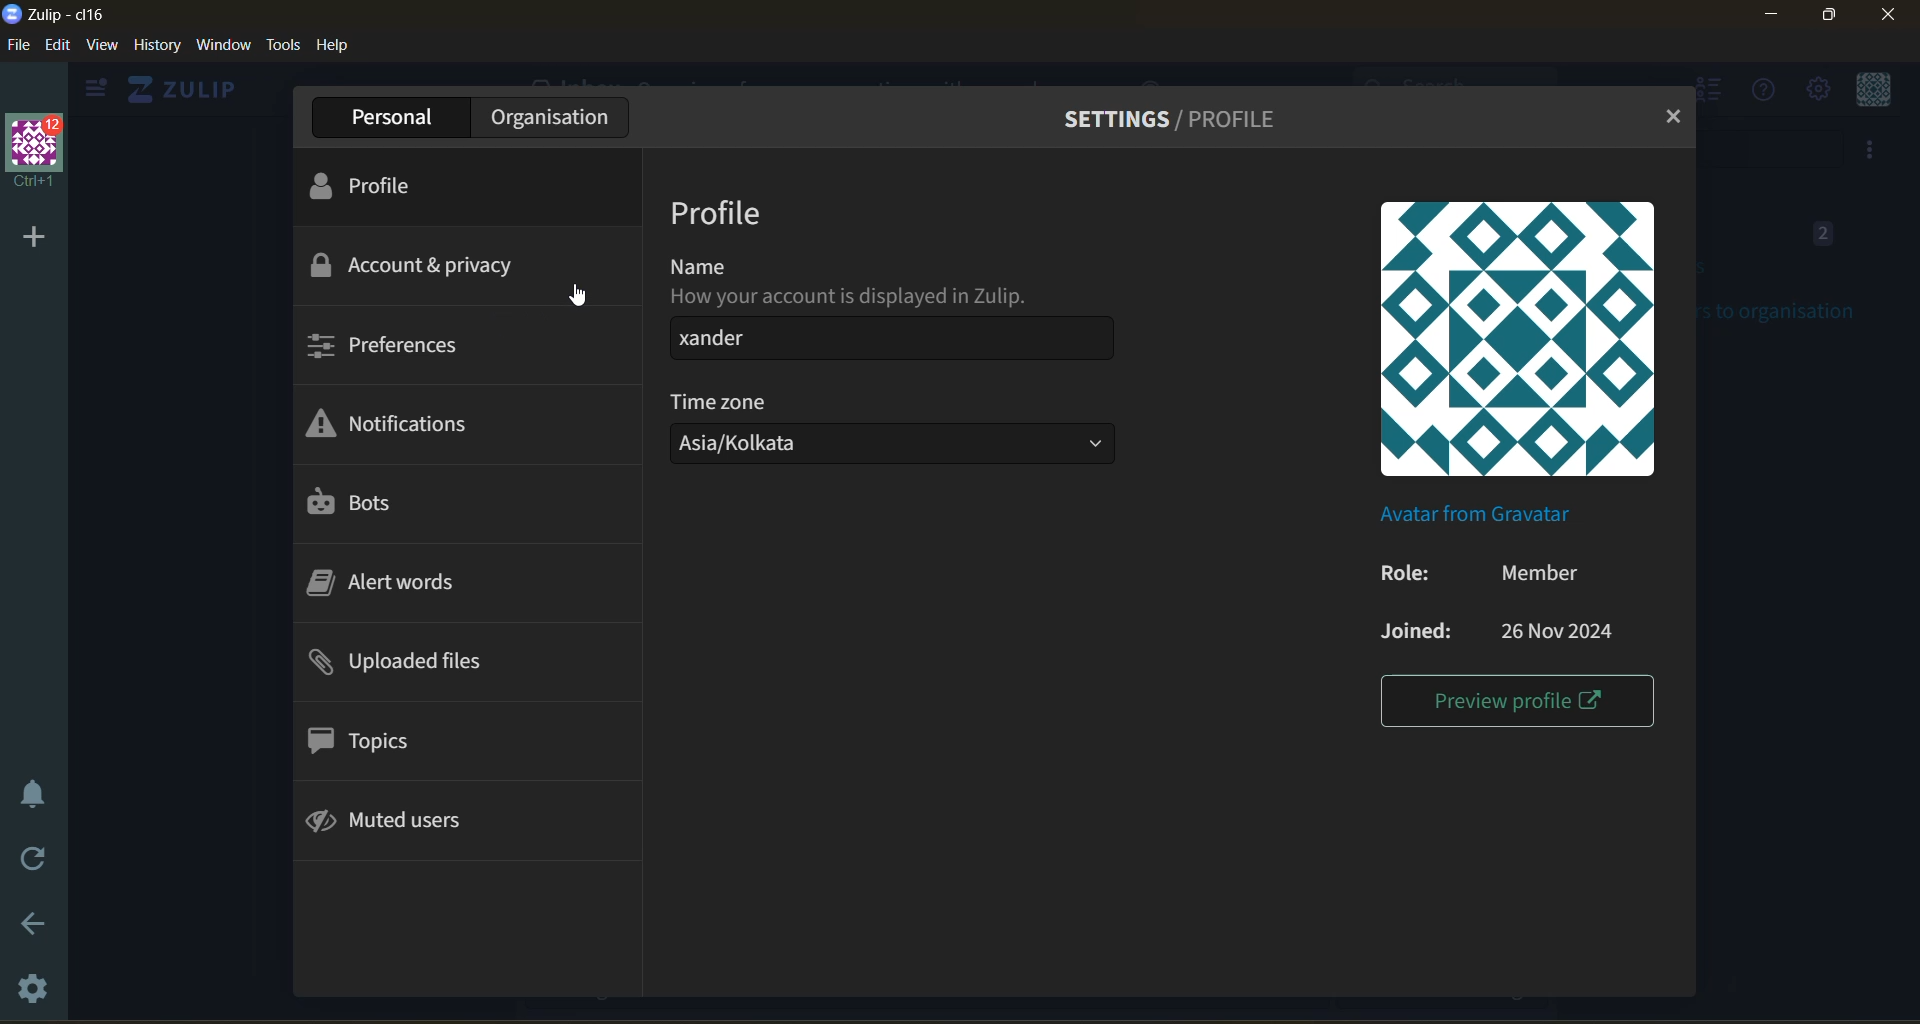  I want to click on preferences, so click(383, 342).